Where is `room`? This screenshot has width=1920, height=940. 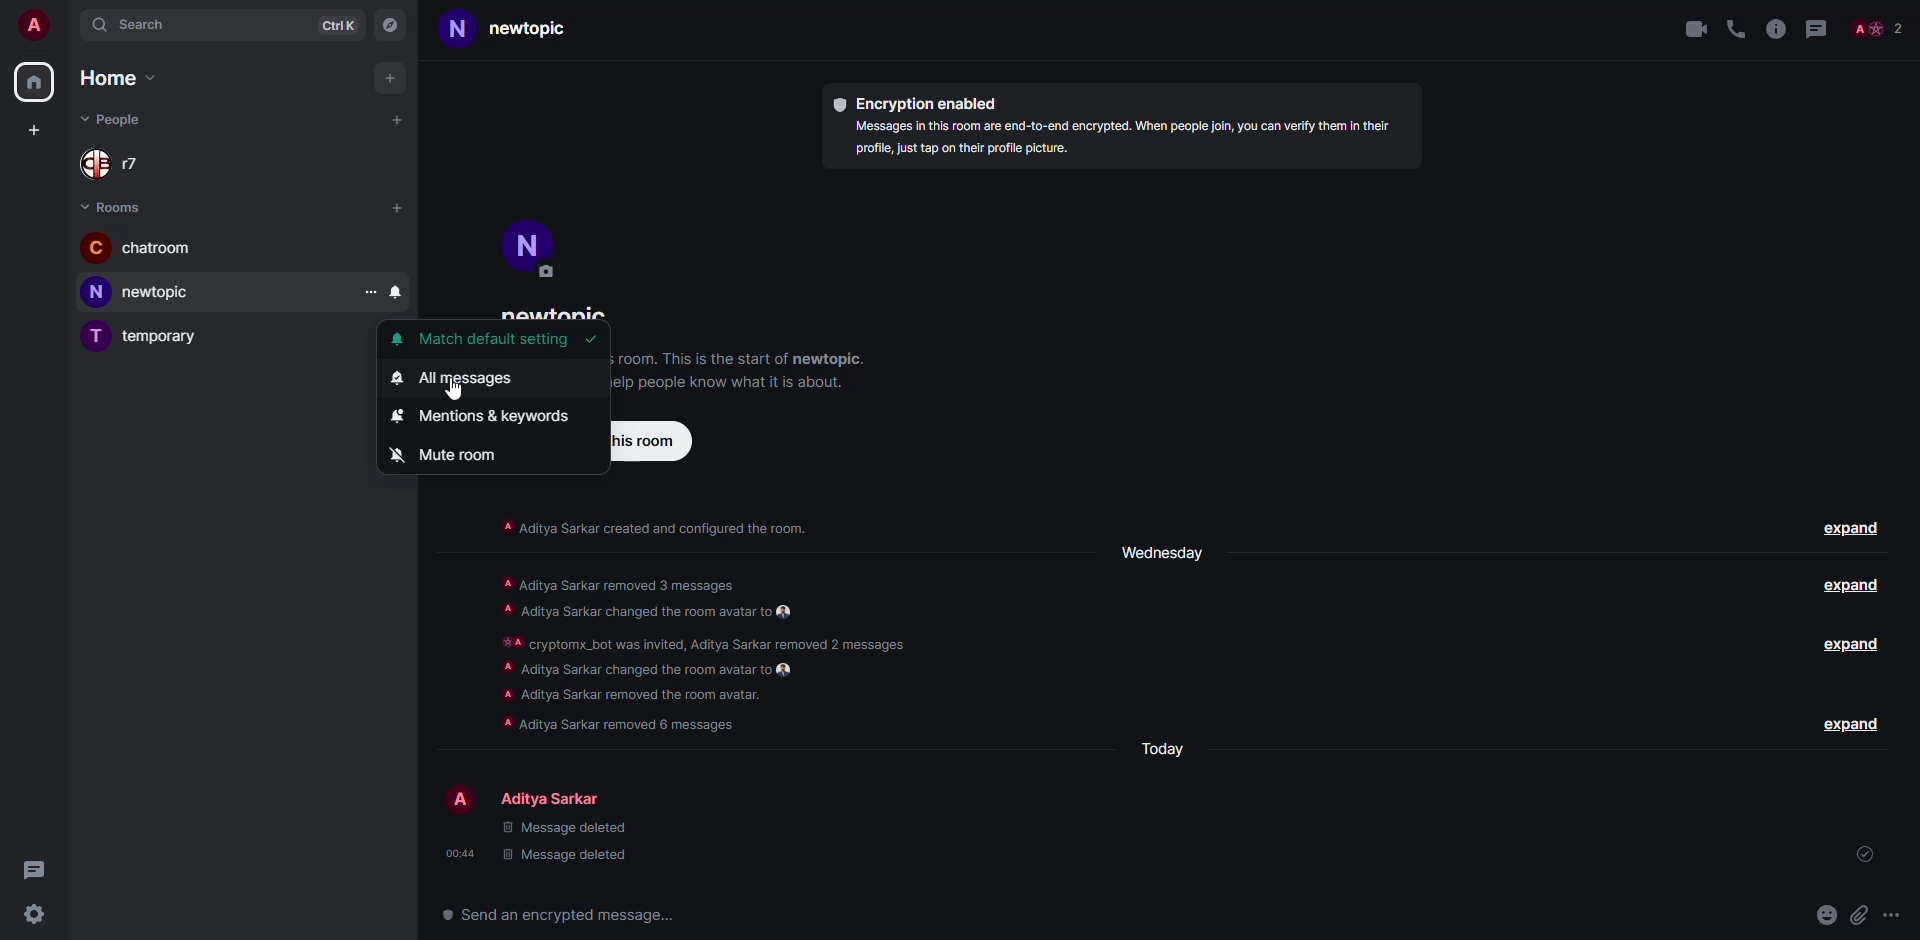 room is located at coordinates (512, 32).